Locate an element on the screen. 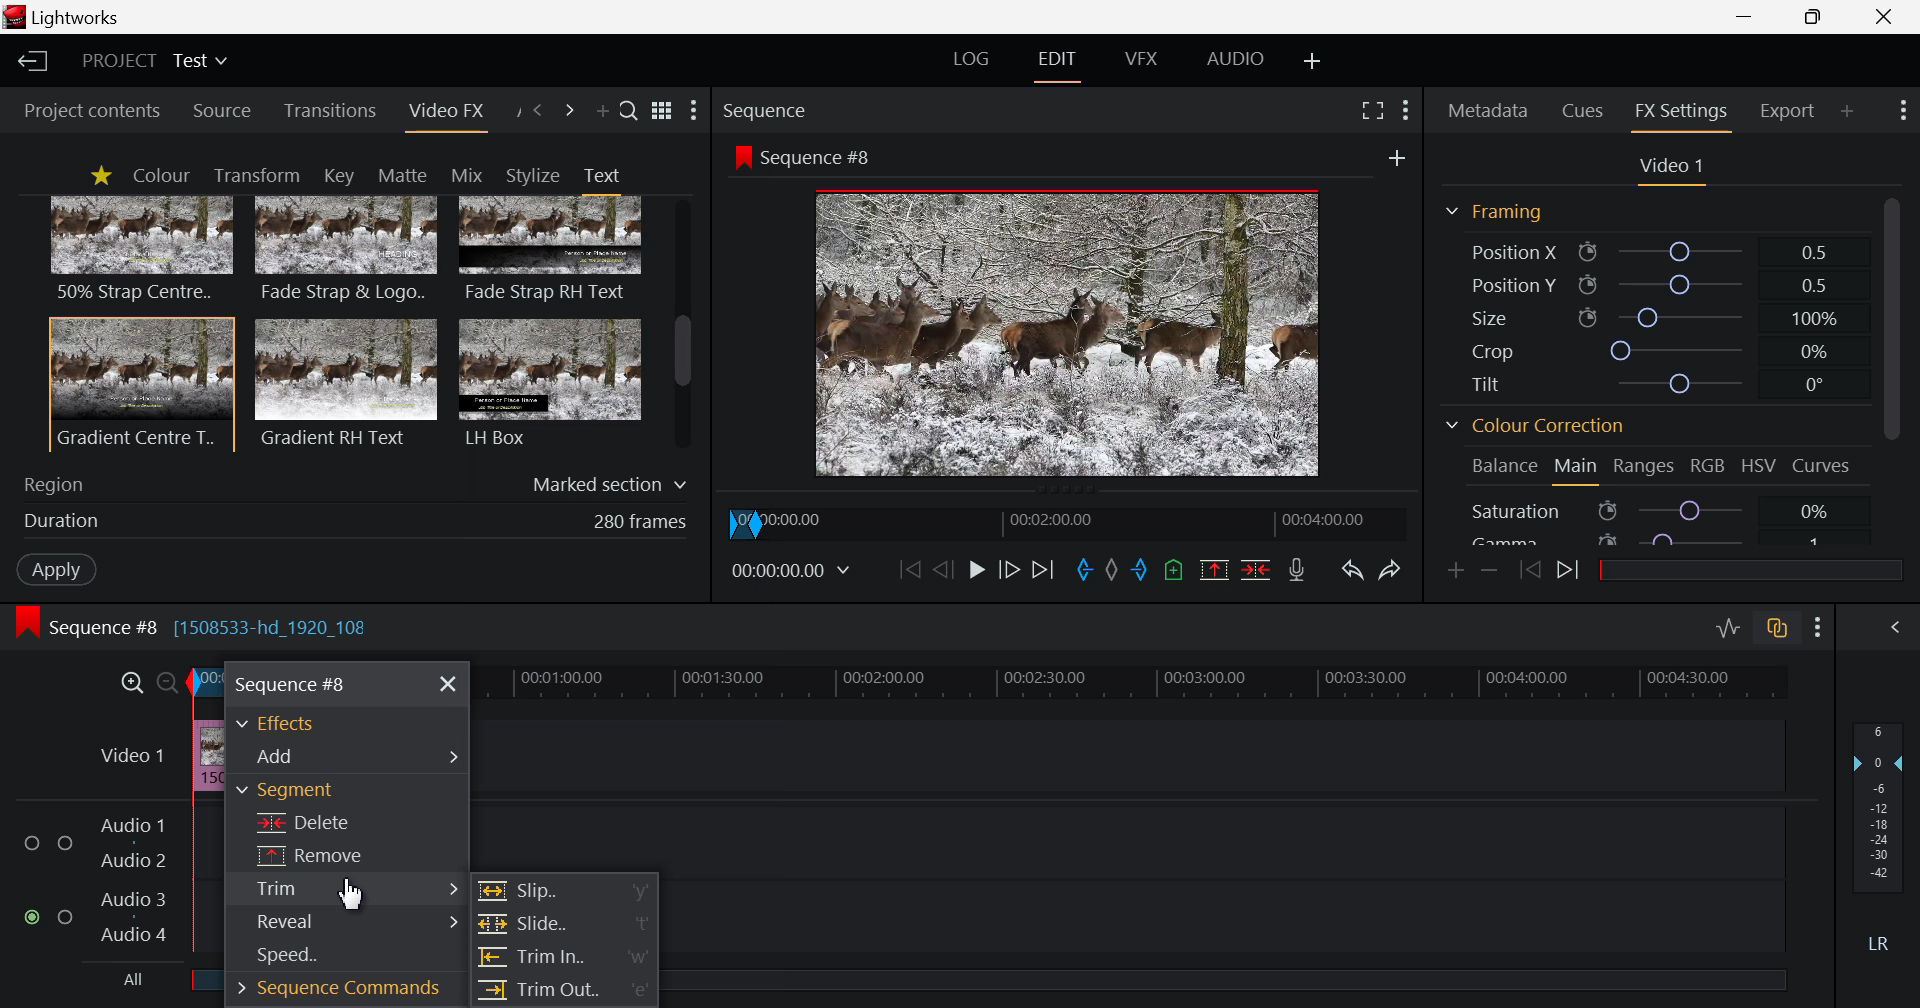 Image resolution: width=1920 pixels, height=1008 pixels. Framing Section is located at coordinates (1502, 211).